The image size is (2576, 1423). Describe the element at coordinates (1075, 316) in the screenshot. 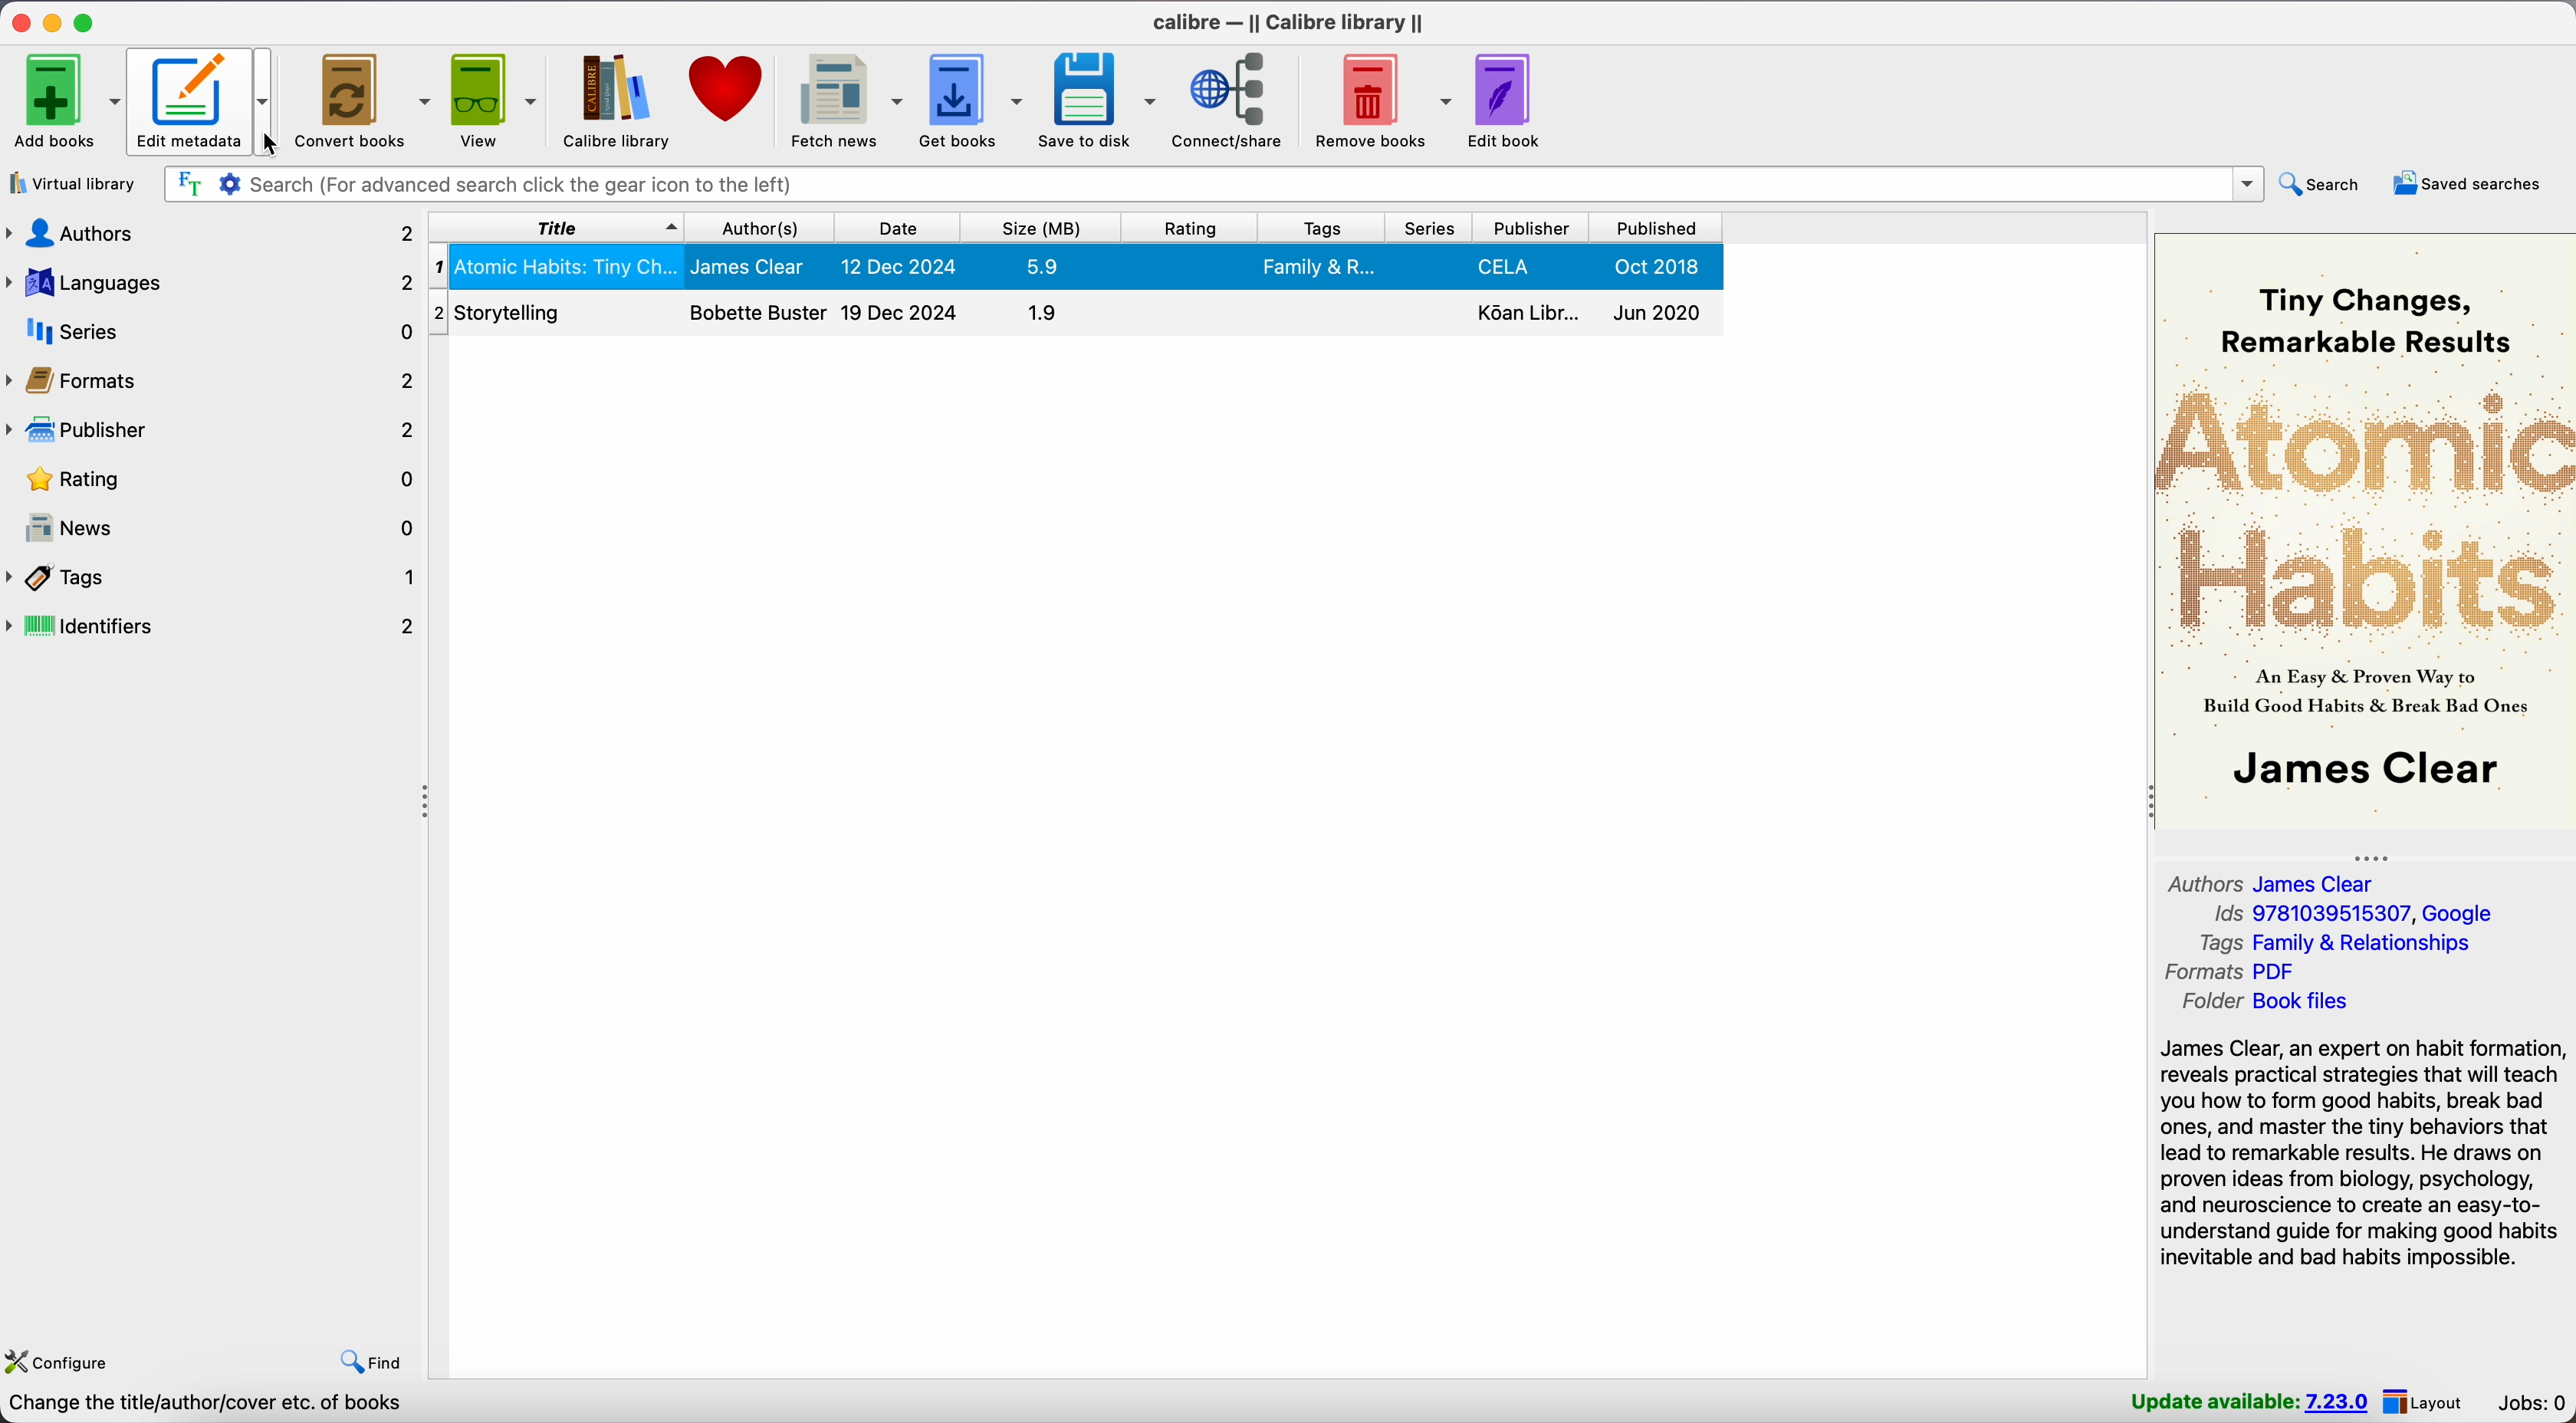

I see `Storytelling` at that location.